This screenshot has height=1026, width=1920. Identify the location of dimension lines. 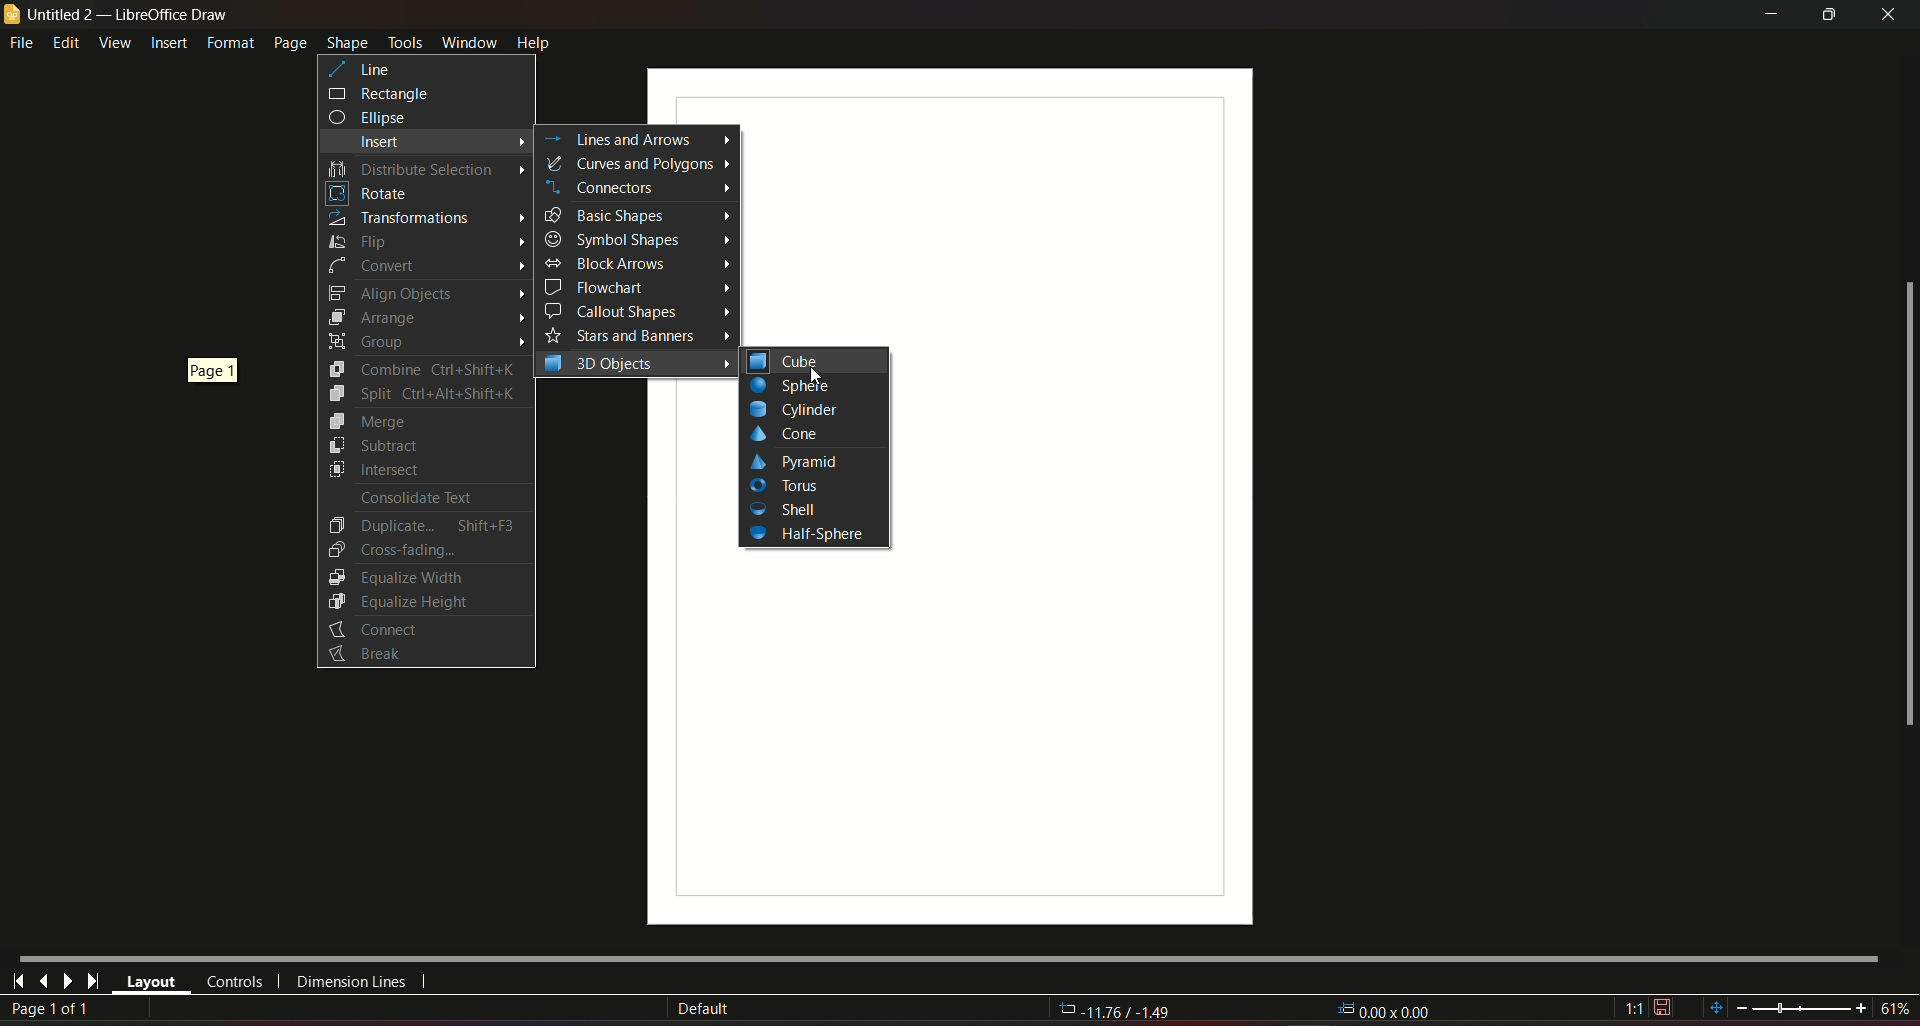
(352, 985).